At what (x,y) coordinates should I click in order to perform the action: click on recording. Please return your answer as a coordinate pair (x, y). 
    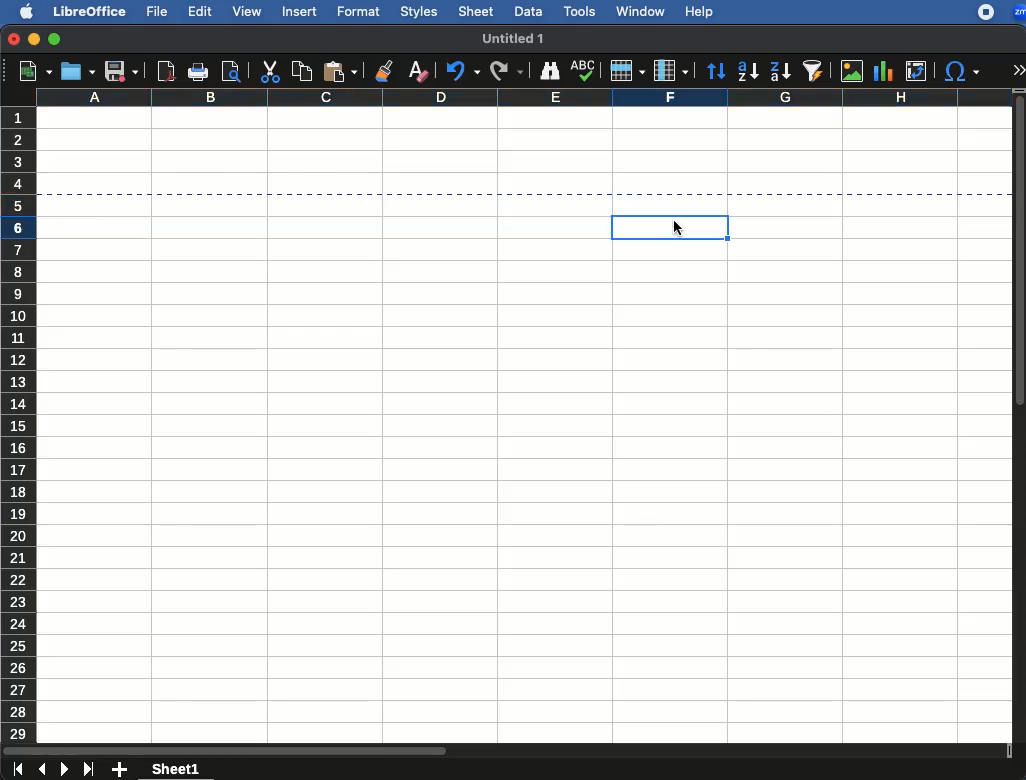
    Looking at the image, I should click on (980, 13).